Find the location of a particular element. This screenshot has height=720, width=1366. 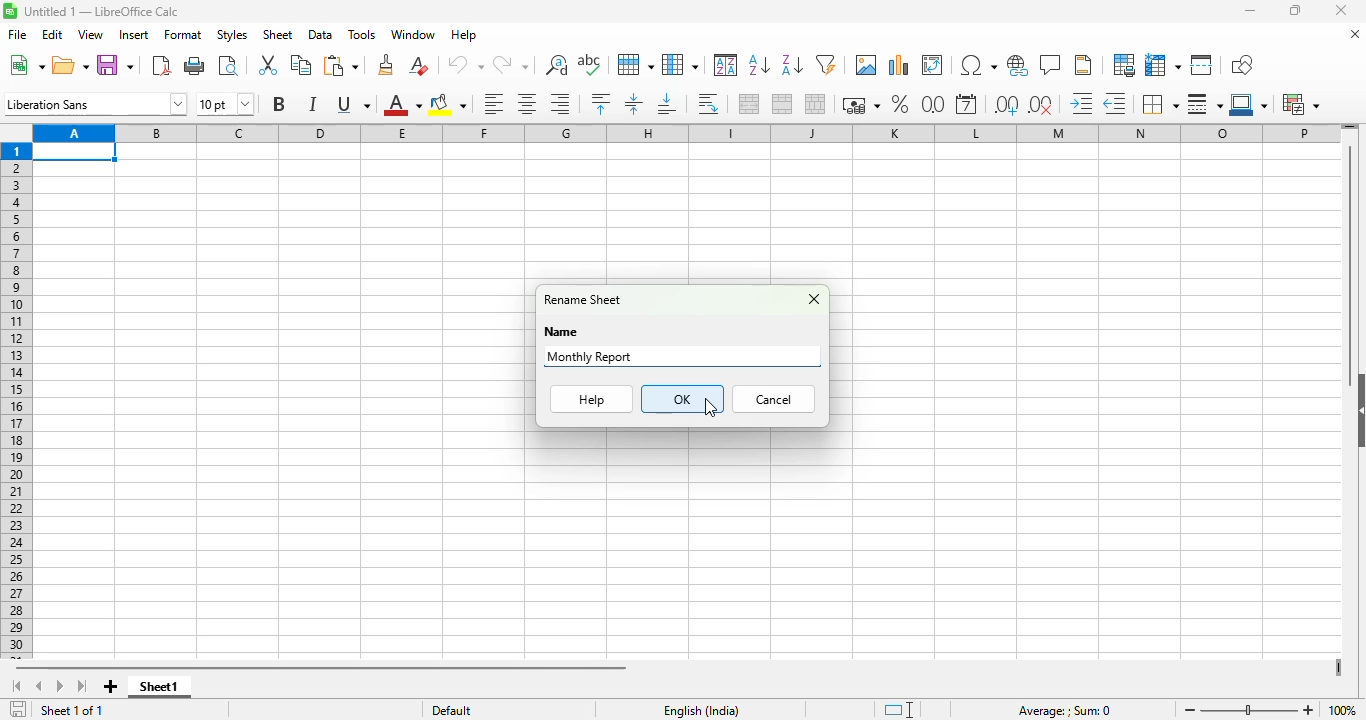

spelling is located at coordinates (589, 64).